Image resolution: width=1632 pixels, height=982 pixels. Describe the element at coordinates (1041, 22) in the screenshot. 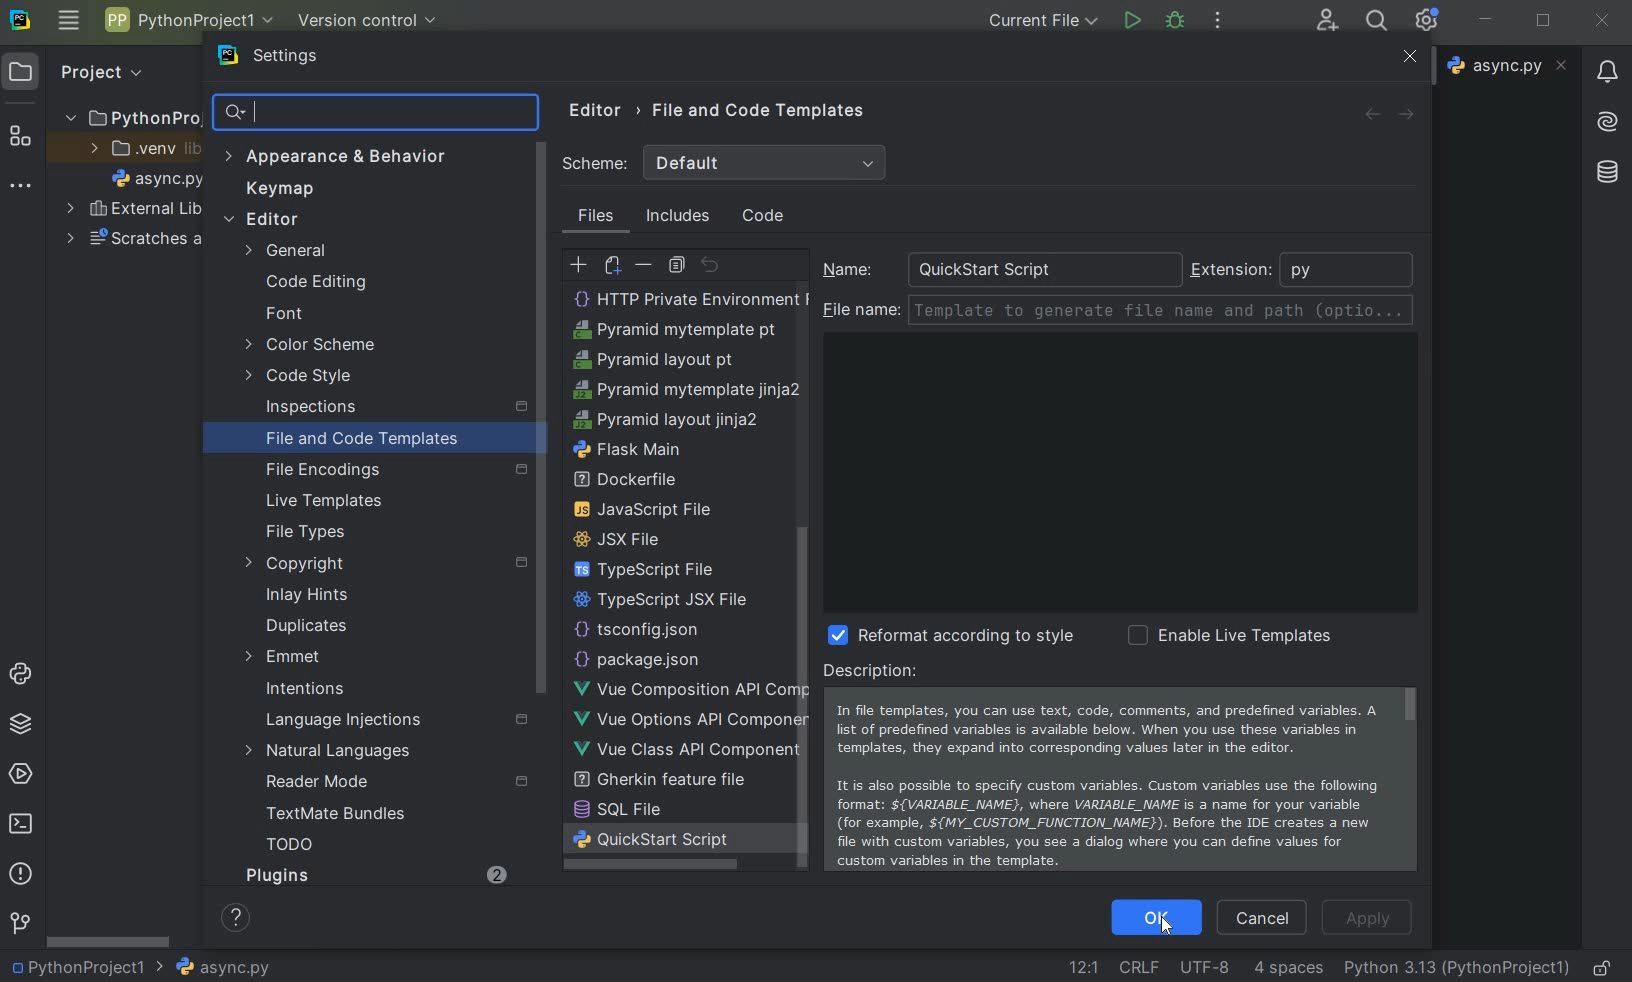

I see `current file` at that location.